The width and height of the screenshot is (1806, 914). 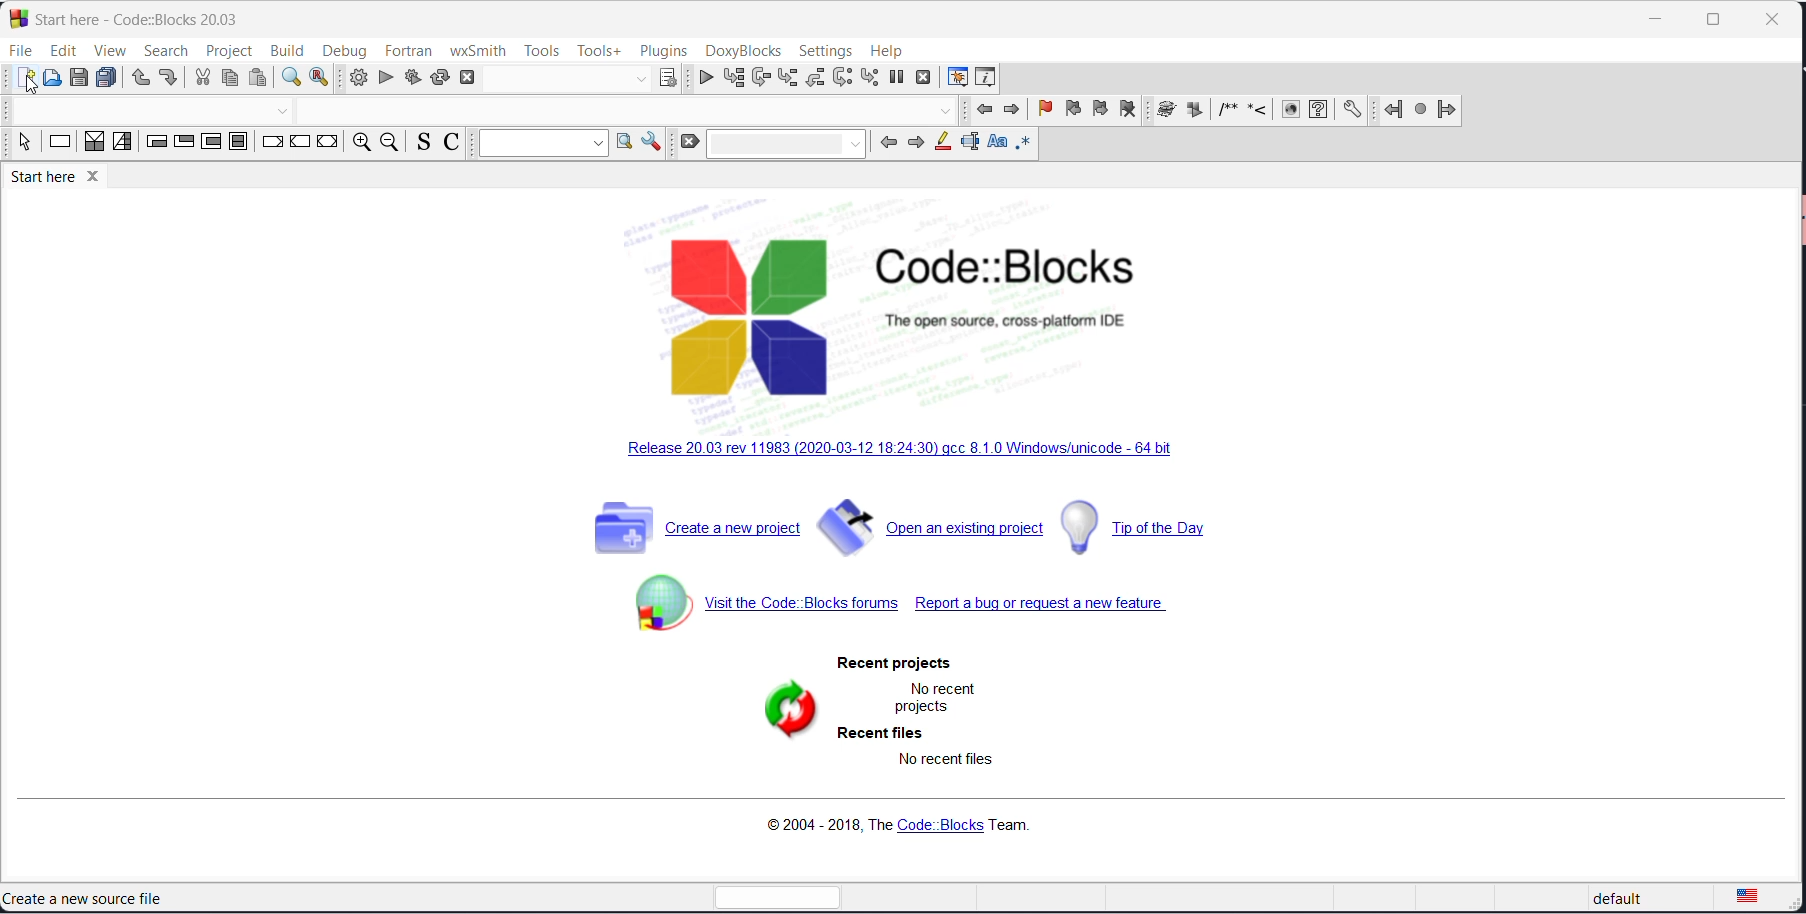 What do you see at coordinates (1612, 898) in the screenshot?
I see `default` at bounding box center [1612, 898].